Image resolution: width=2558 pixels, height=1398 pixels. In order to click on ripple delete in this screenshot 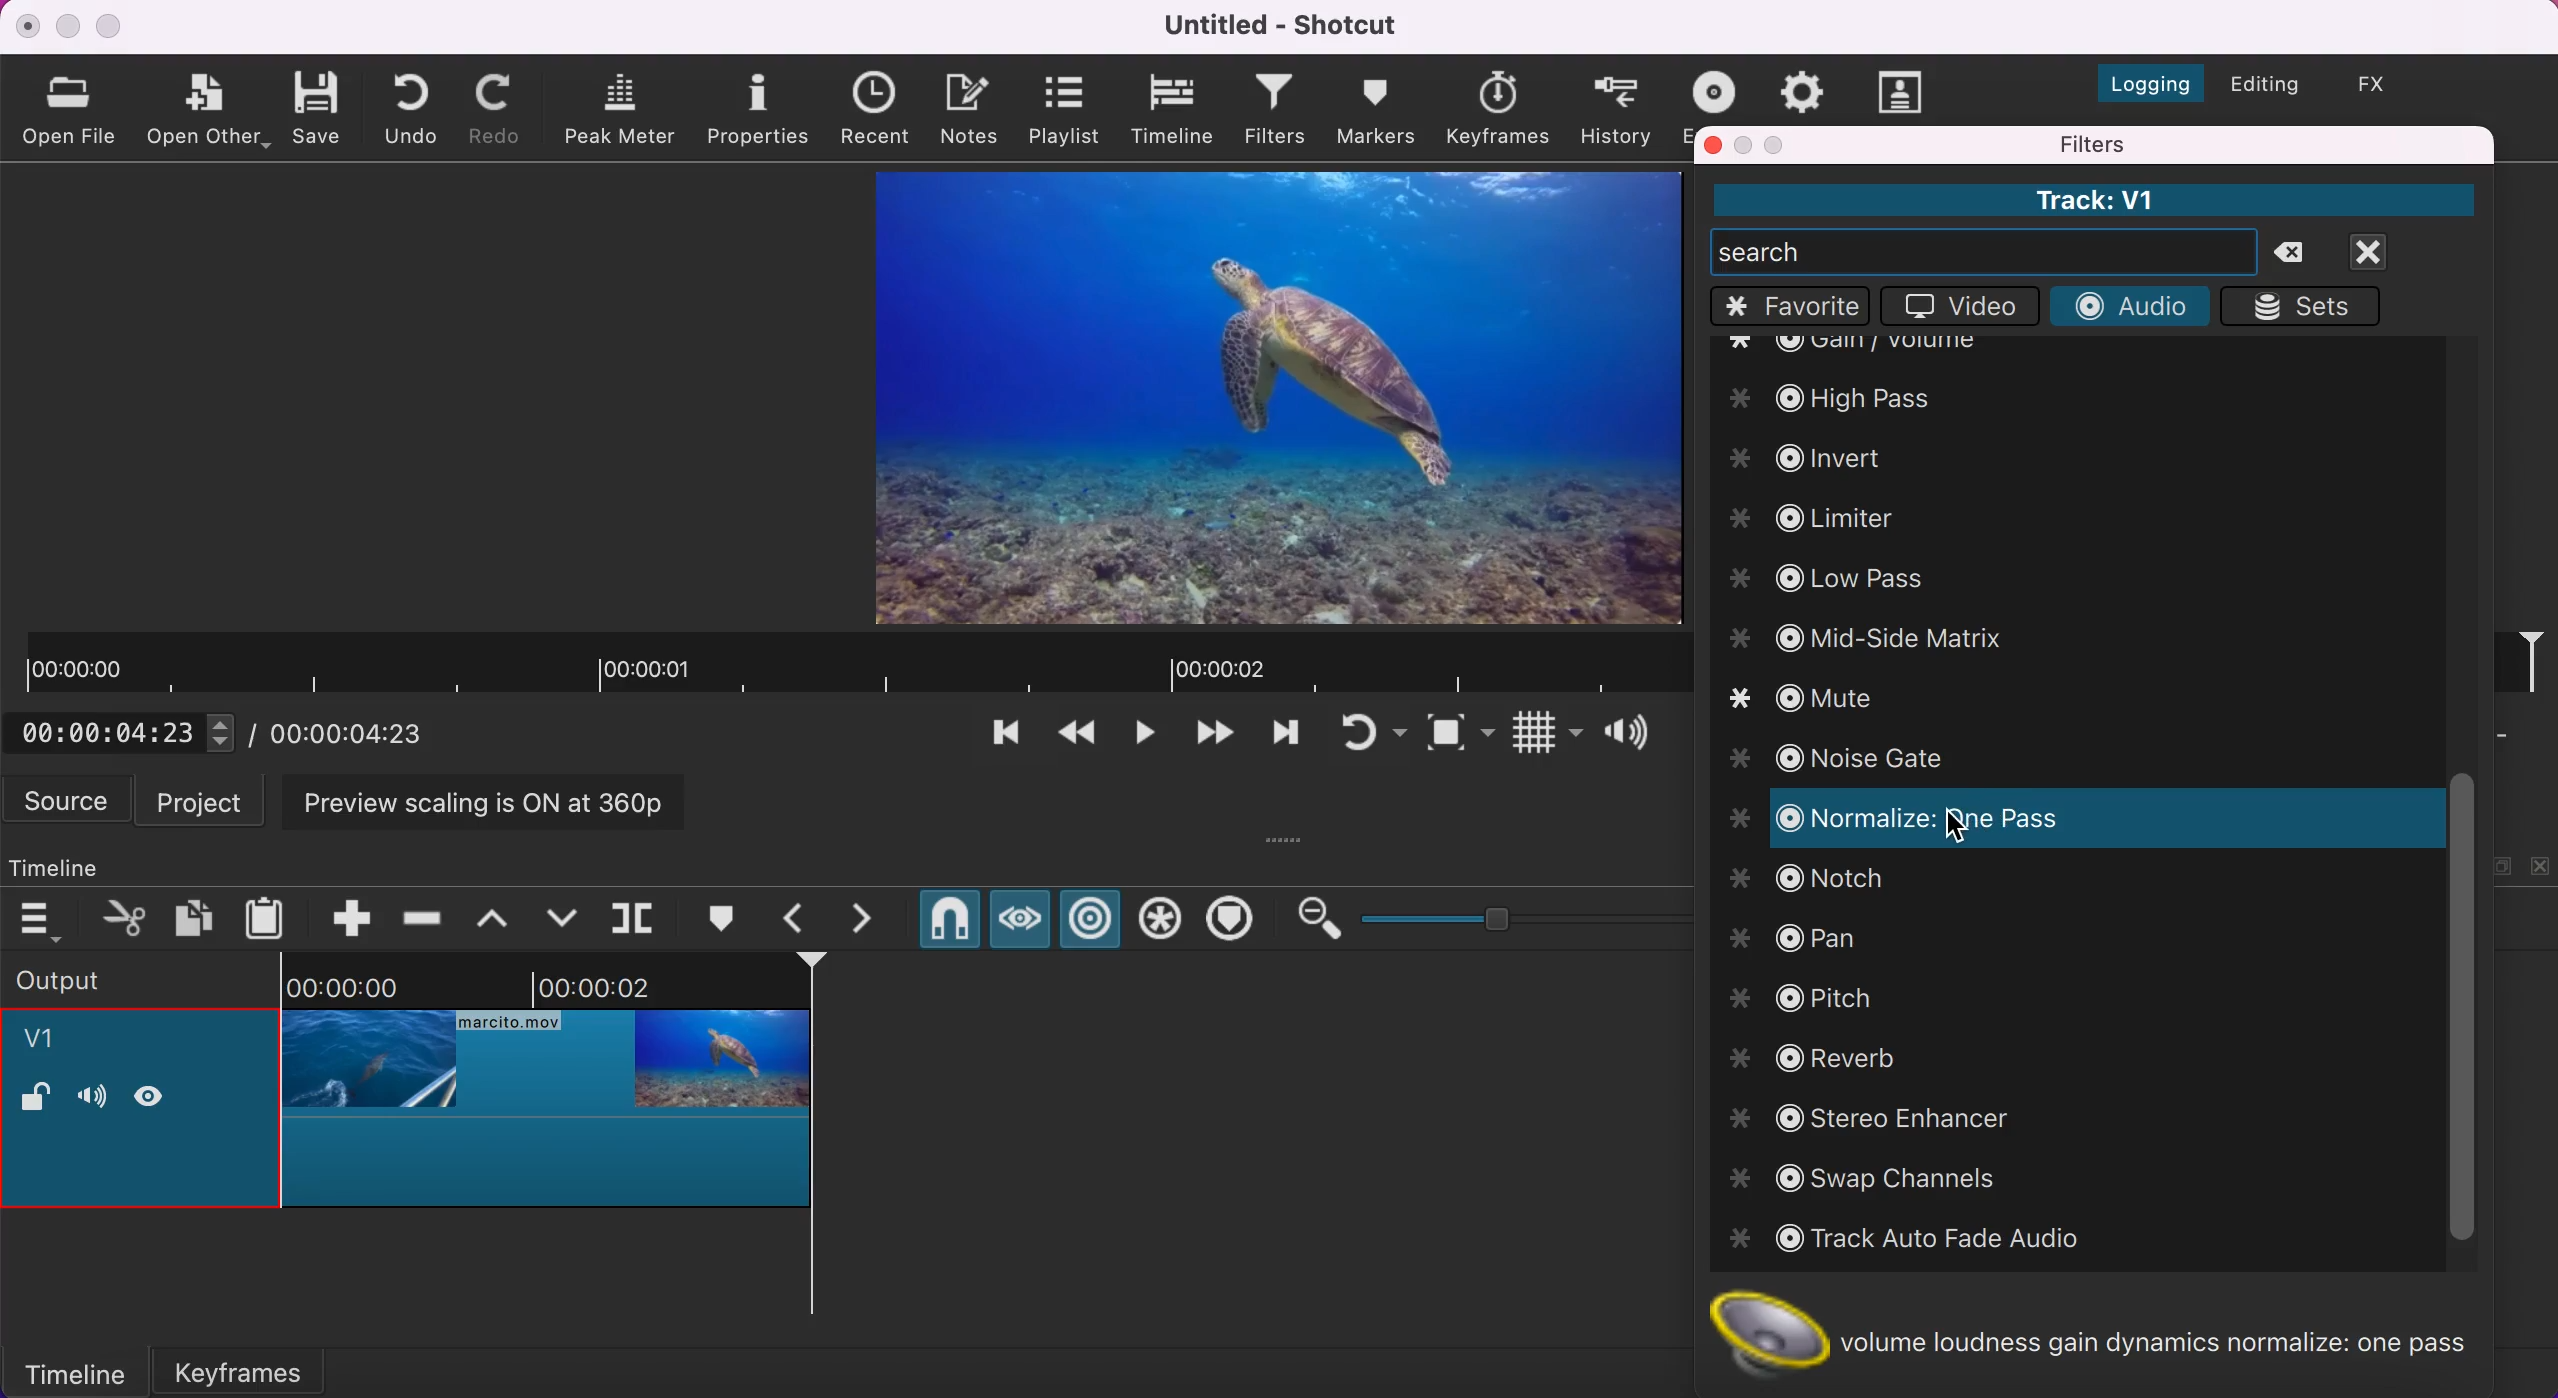, I will do `click(424, 912)`.